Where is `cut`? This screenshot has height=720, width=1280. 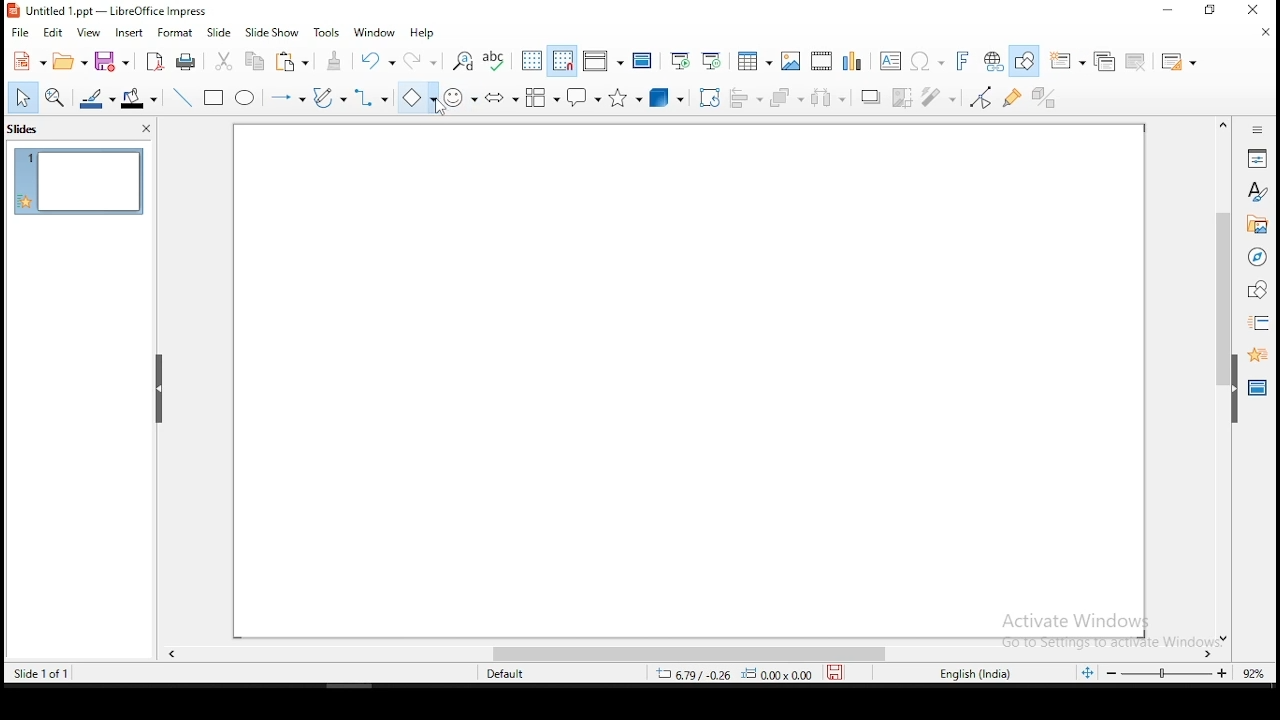 cut is located at coordinates (225, 62).